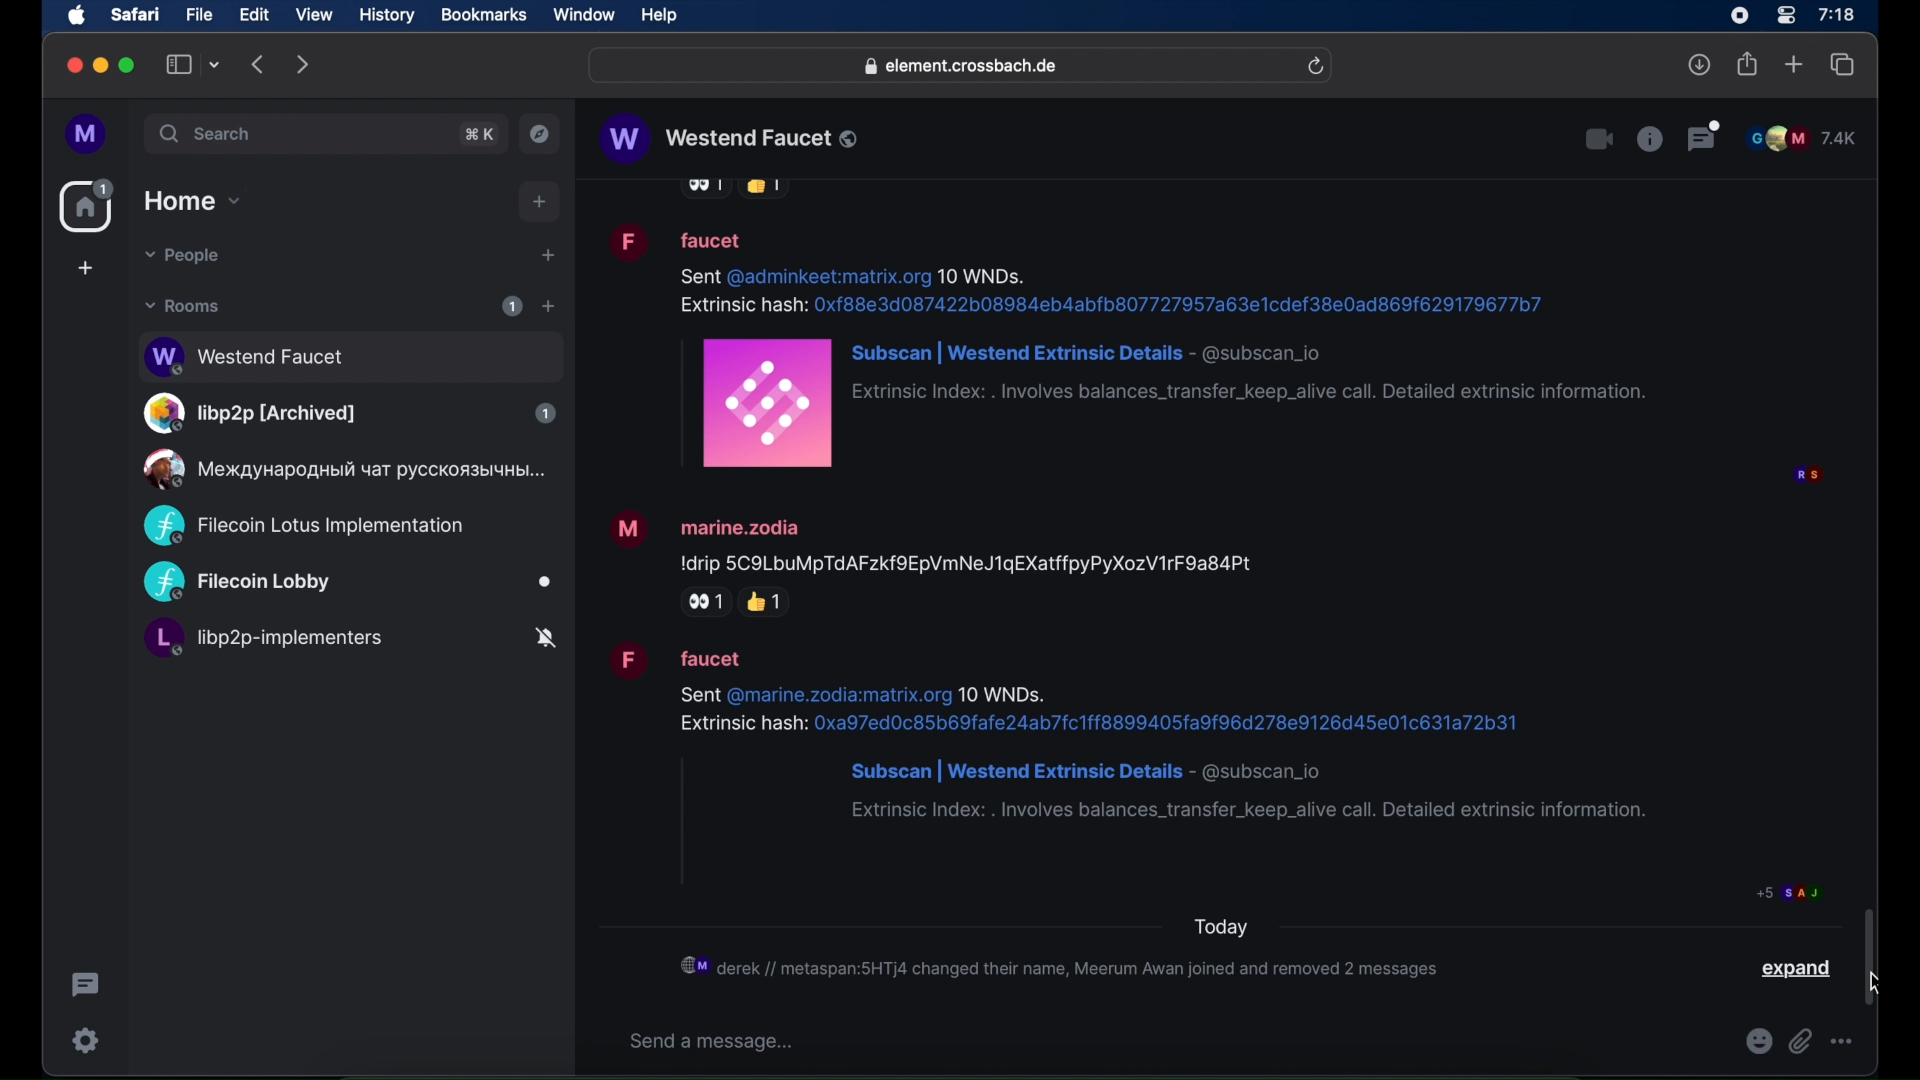 Image resolution: width=1920 pixels, height=1080 pixels. I want to click on view, so click(313, 15).